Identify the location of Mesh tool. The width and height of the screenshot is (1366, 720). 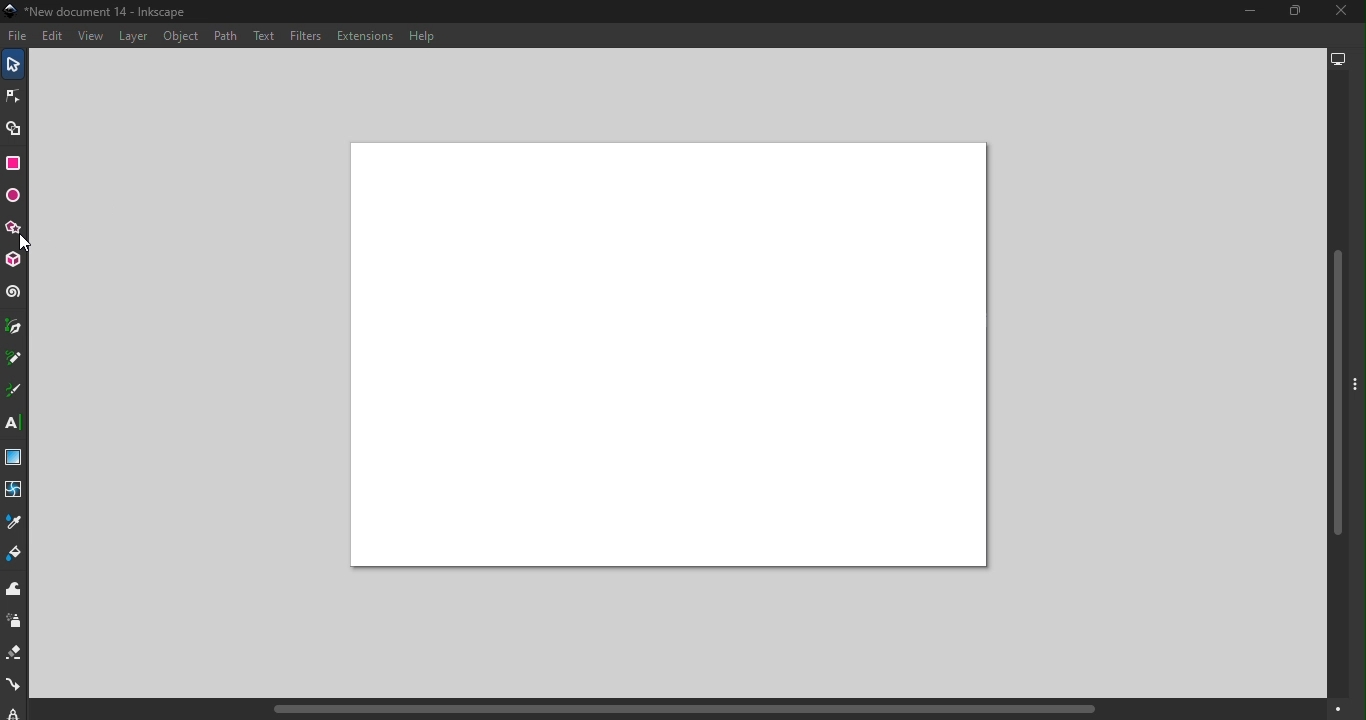
(16, 495).